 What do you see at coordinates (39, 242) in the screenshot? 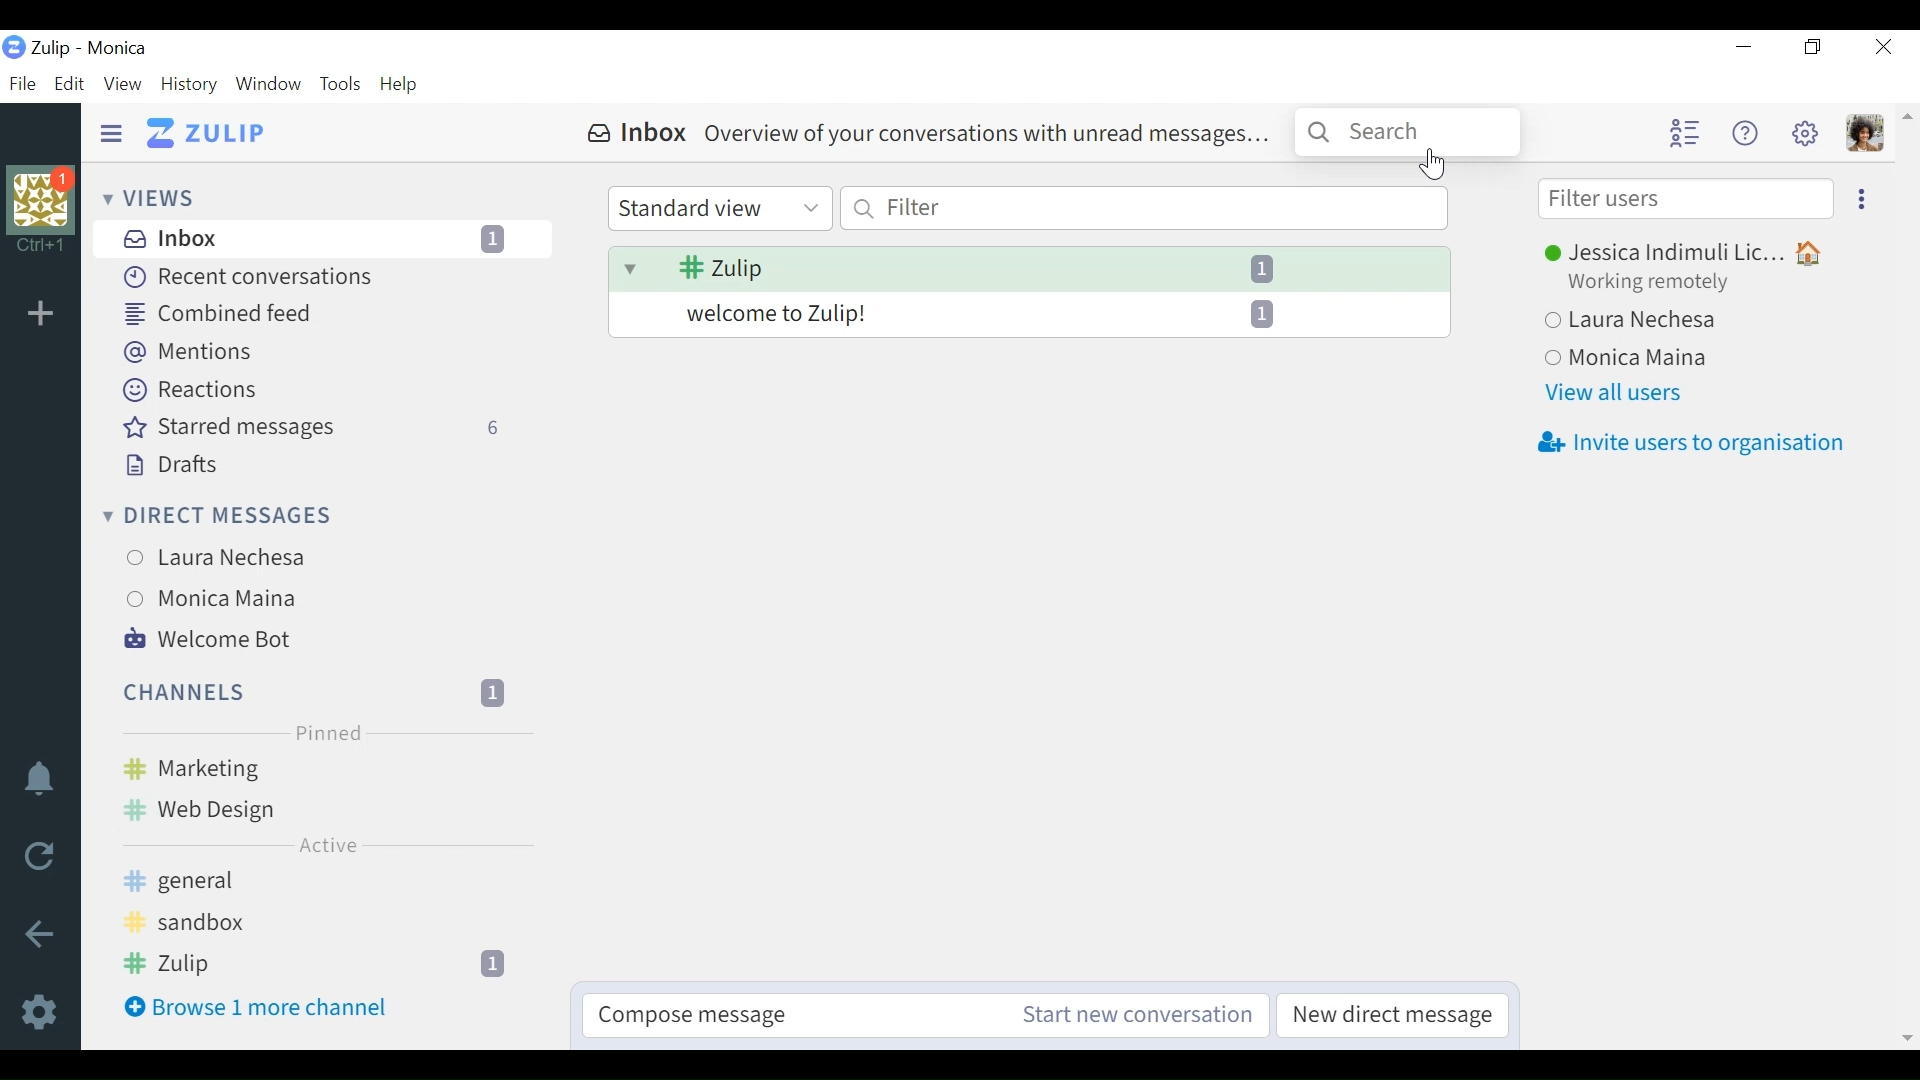
I see `shortcut information` at bounding box center [39, 242].